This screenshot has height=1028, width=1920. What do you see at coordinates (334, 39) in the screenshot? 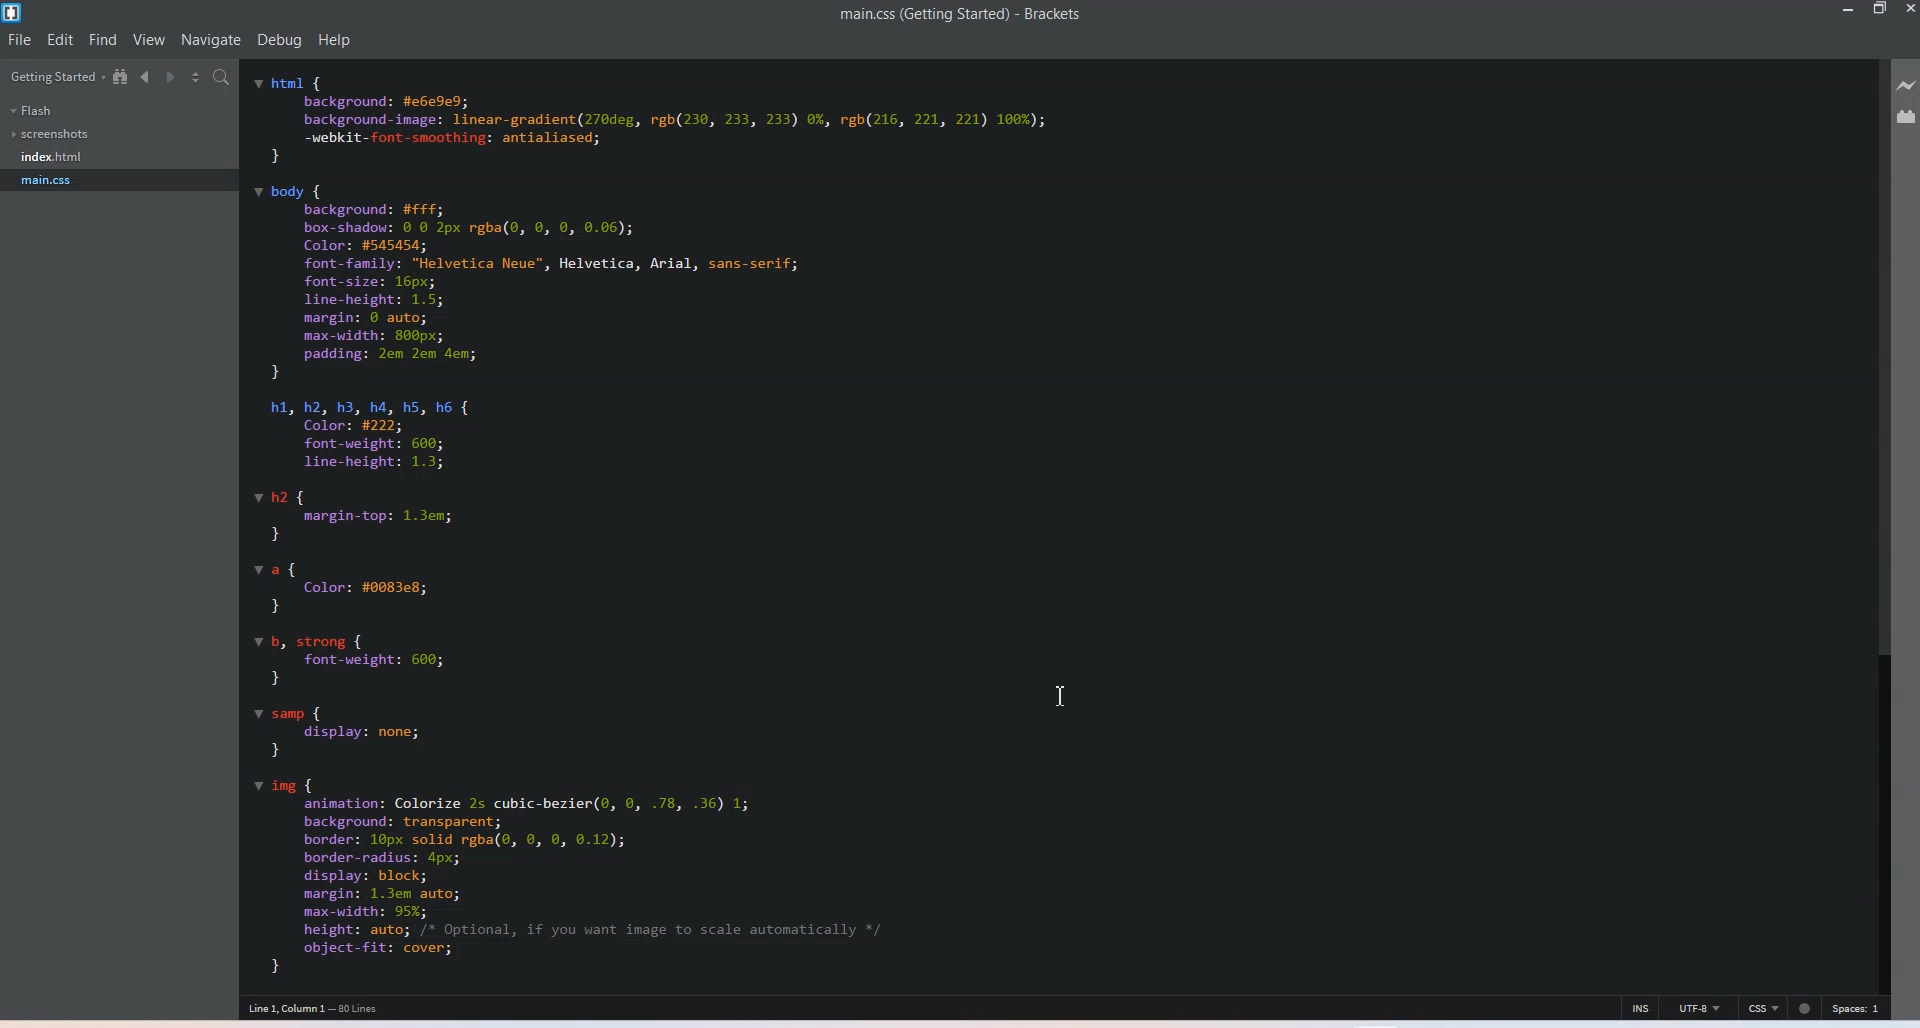
I see `Help` at bounding box center [334, 39].